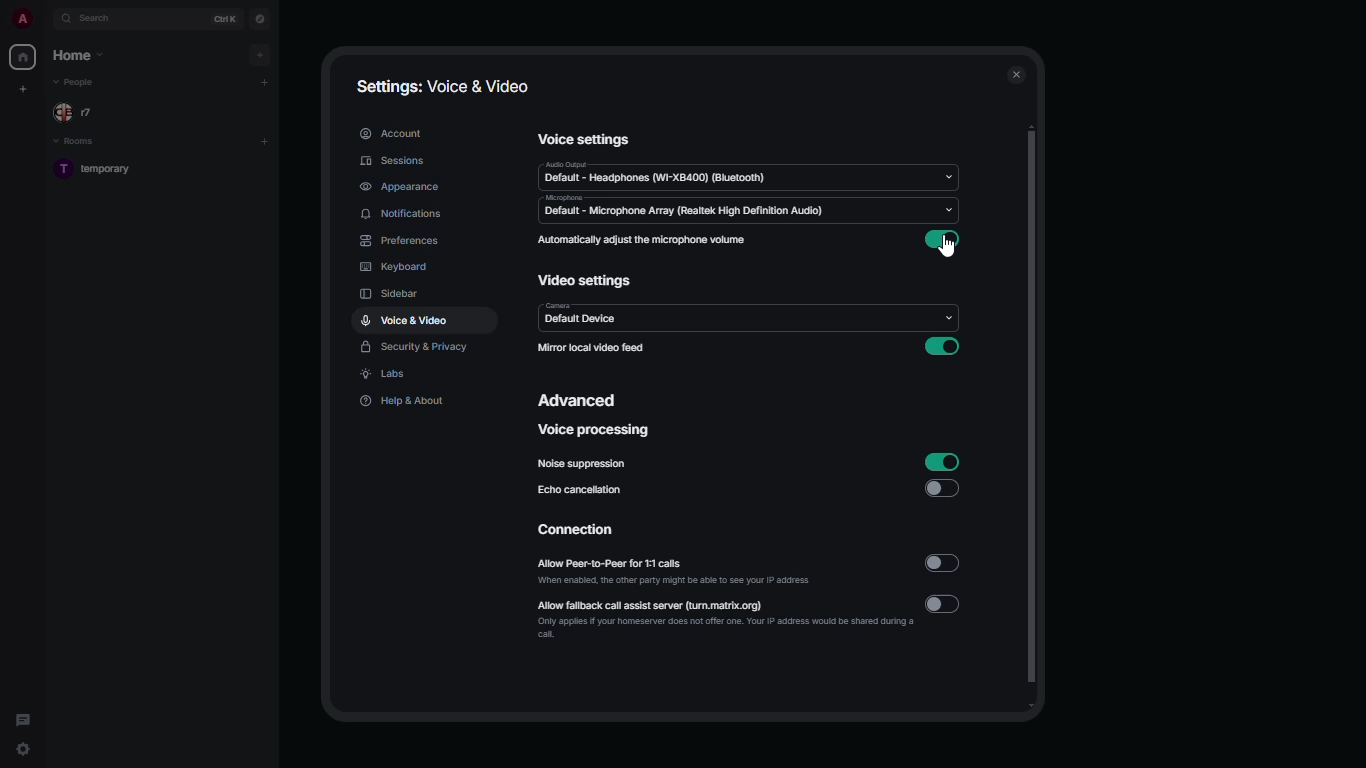 This screenshot has width=1366, height=768. What do you see at coordinates (78, 113) in the screenshot?
I see `people` at bounding box center [78, 113].